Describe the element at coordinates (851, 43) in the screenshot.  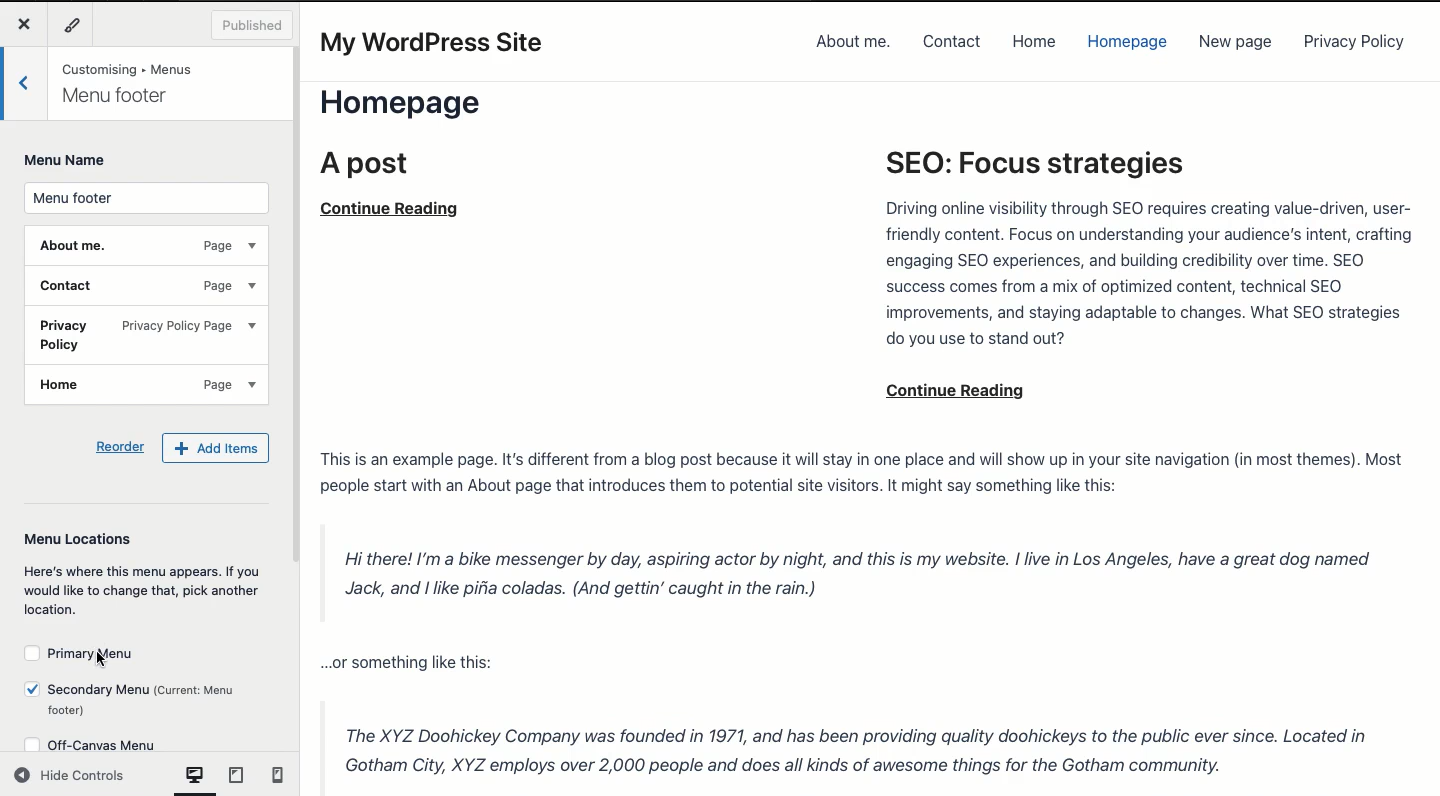
I see `About me` at that location.